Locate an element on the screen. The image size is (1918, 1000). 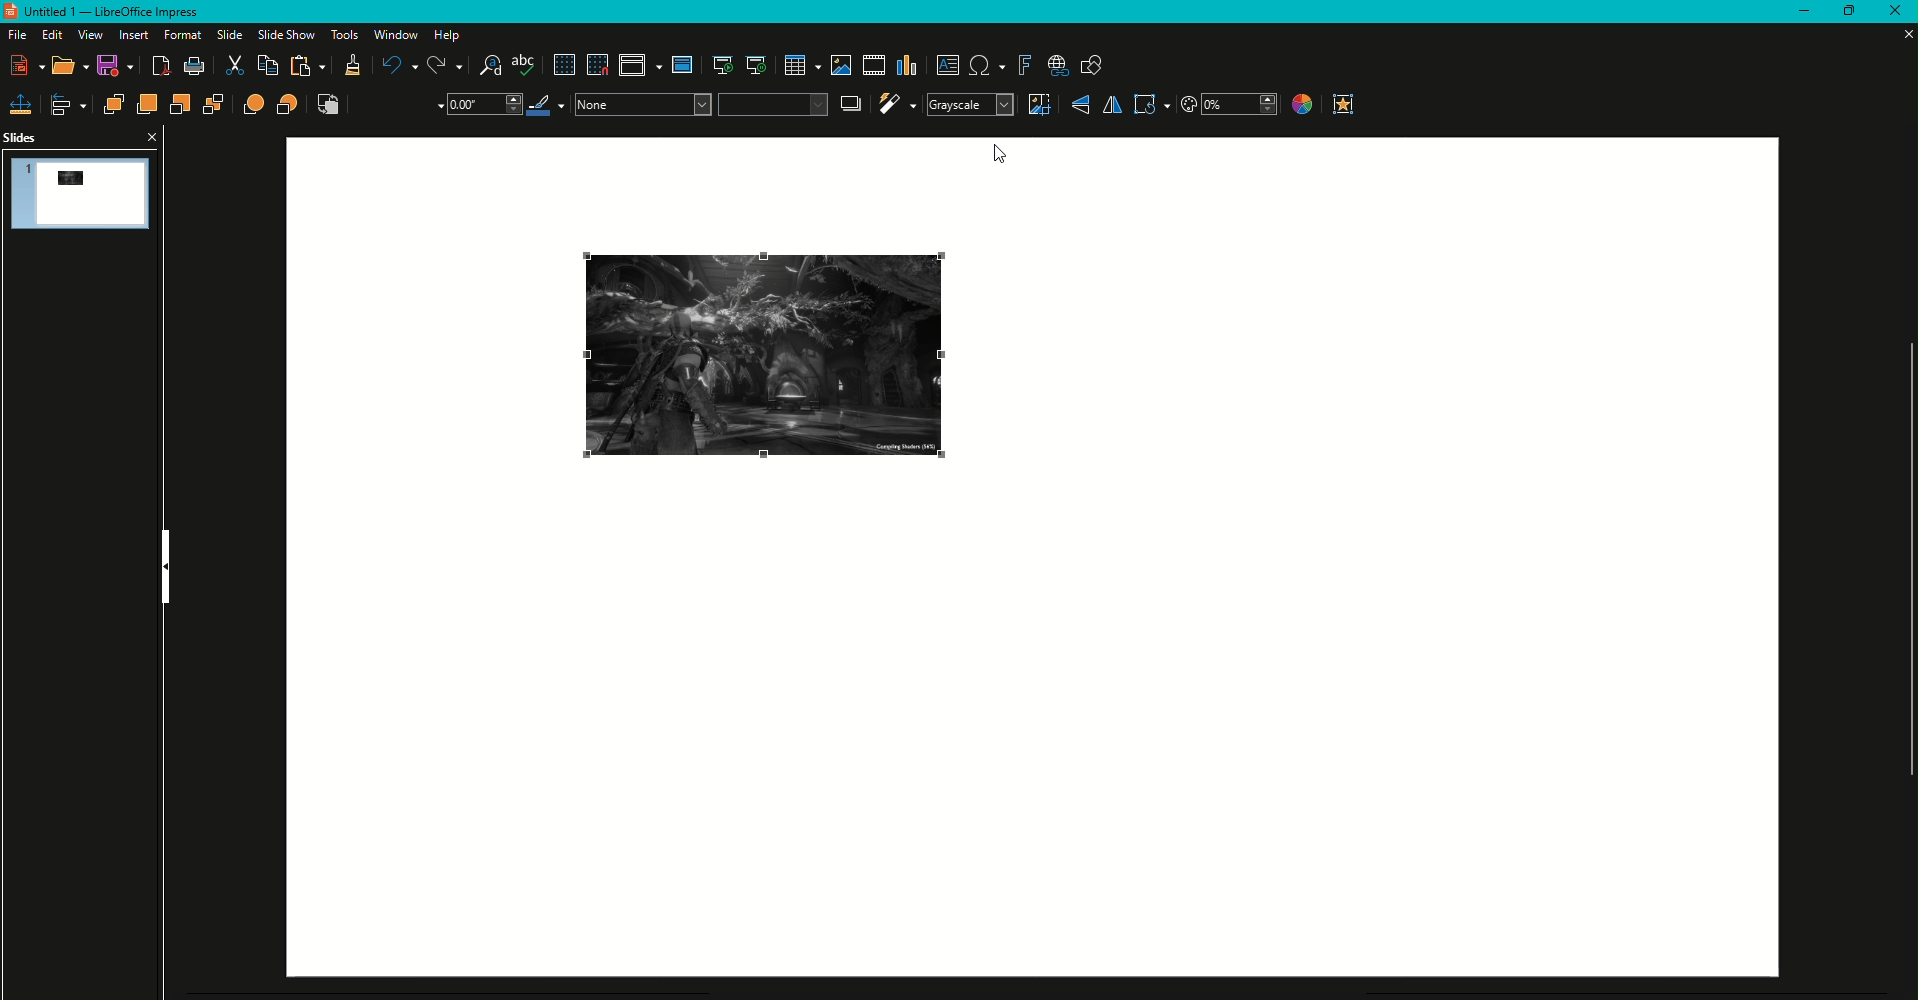
Tools is located at coordinates (341, 35).